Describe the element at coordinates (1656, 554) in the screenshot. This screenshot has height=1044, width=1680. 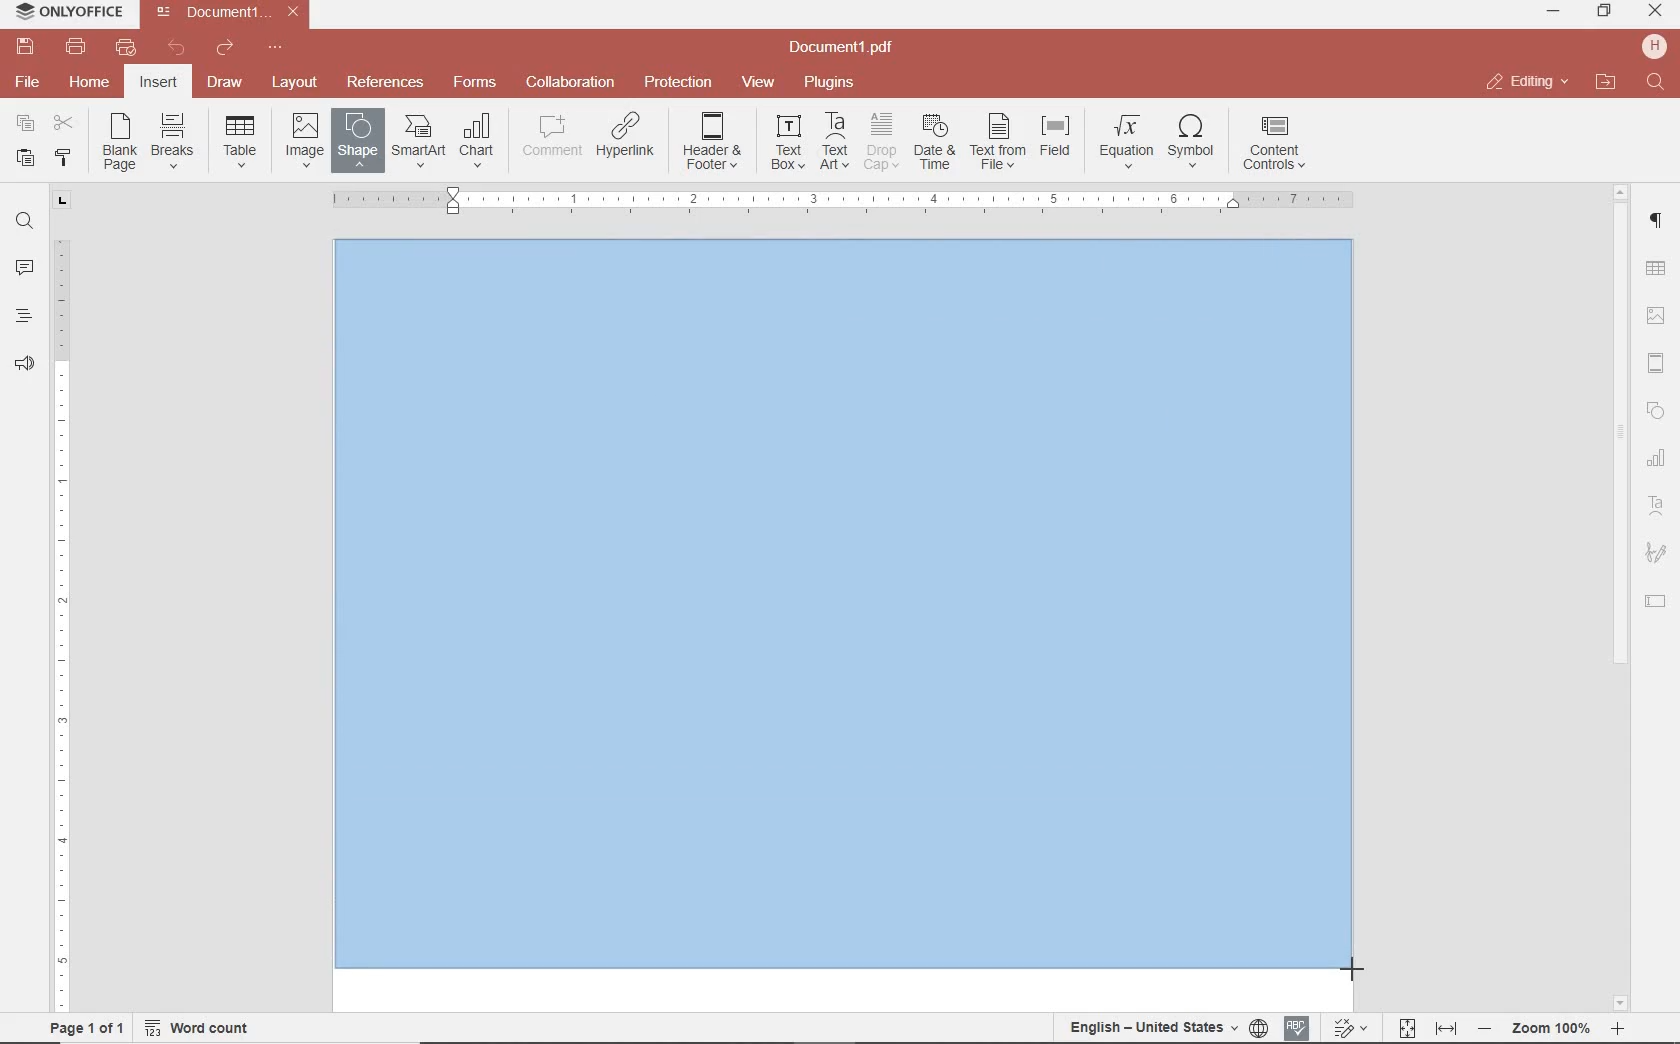
I see `SIGNATURE` at that location.